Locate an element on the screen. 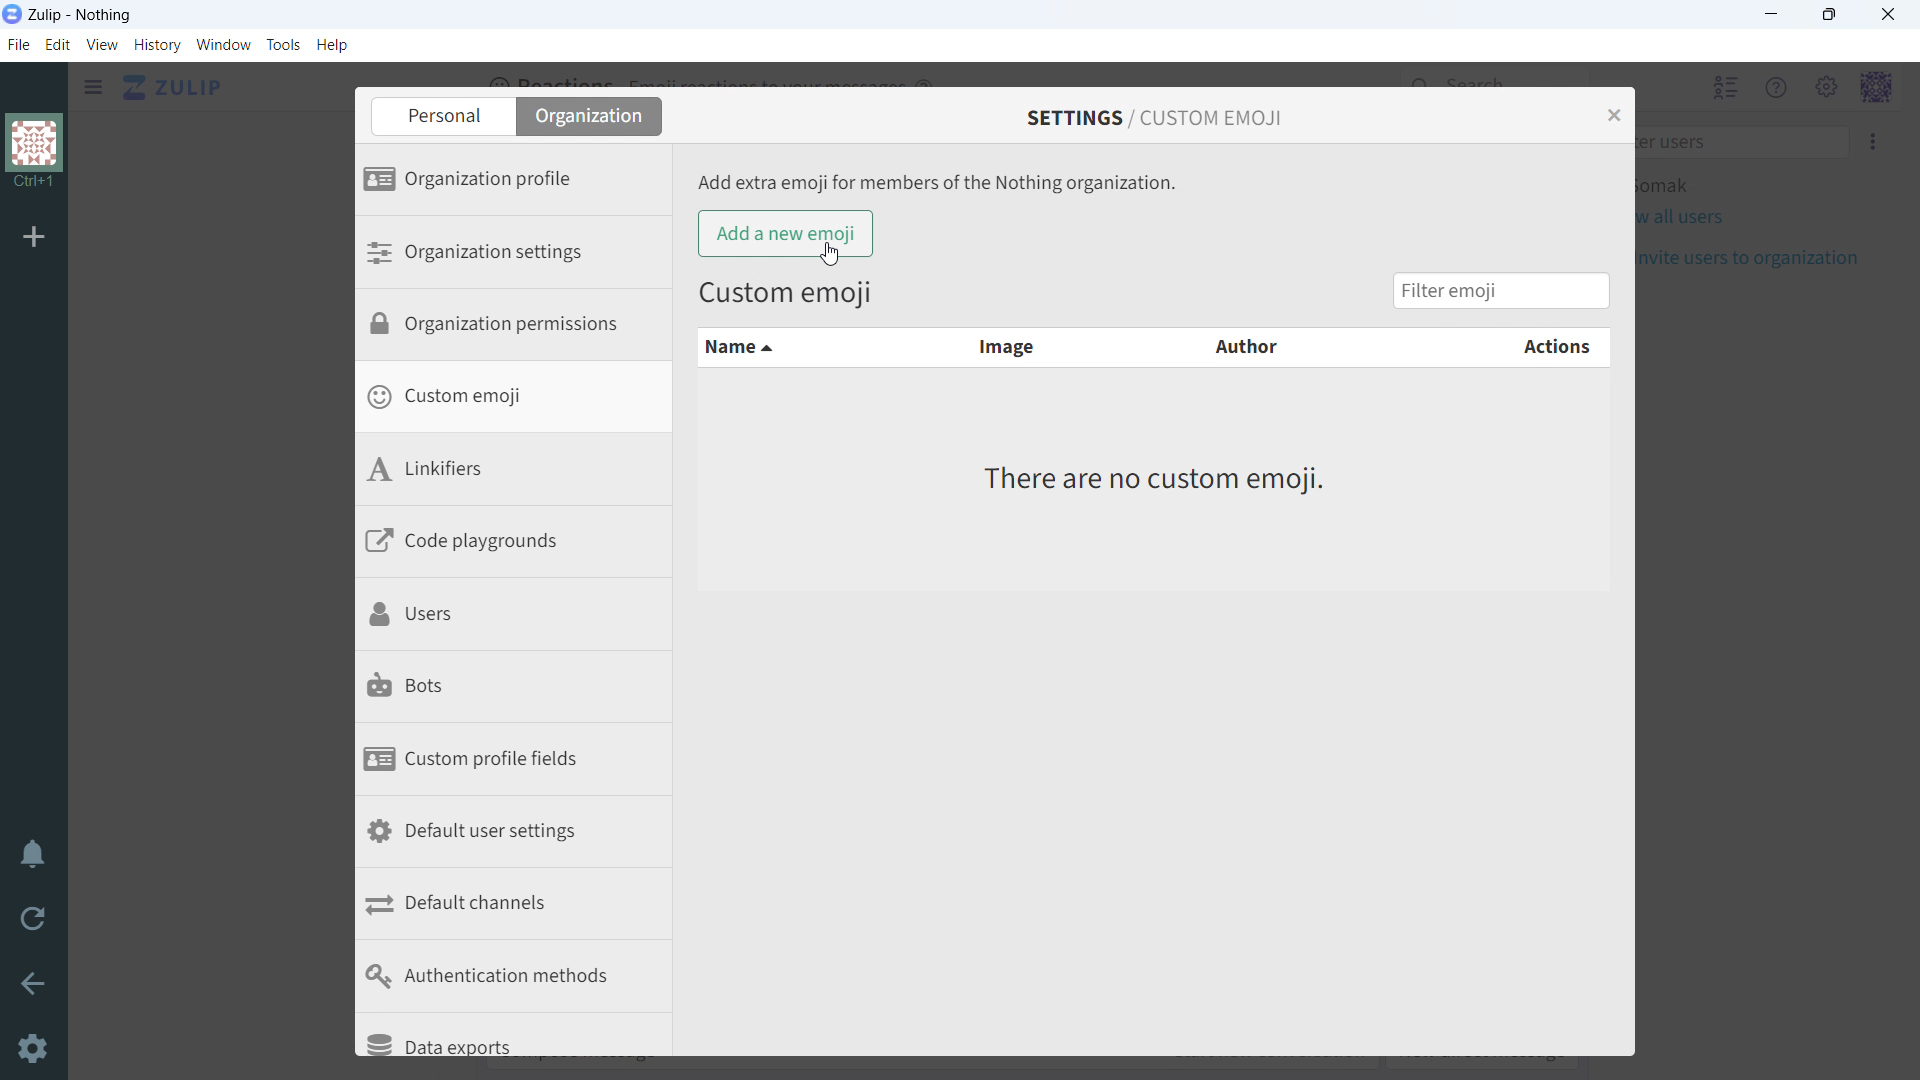  open sidebar menu is located at coordinates (93, 87).